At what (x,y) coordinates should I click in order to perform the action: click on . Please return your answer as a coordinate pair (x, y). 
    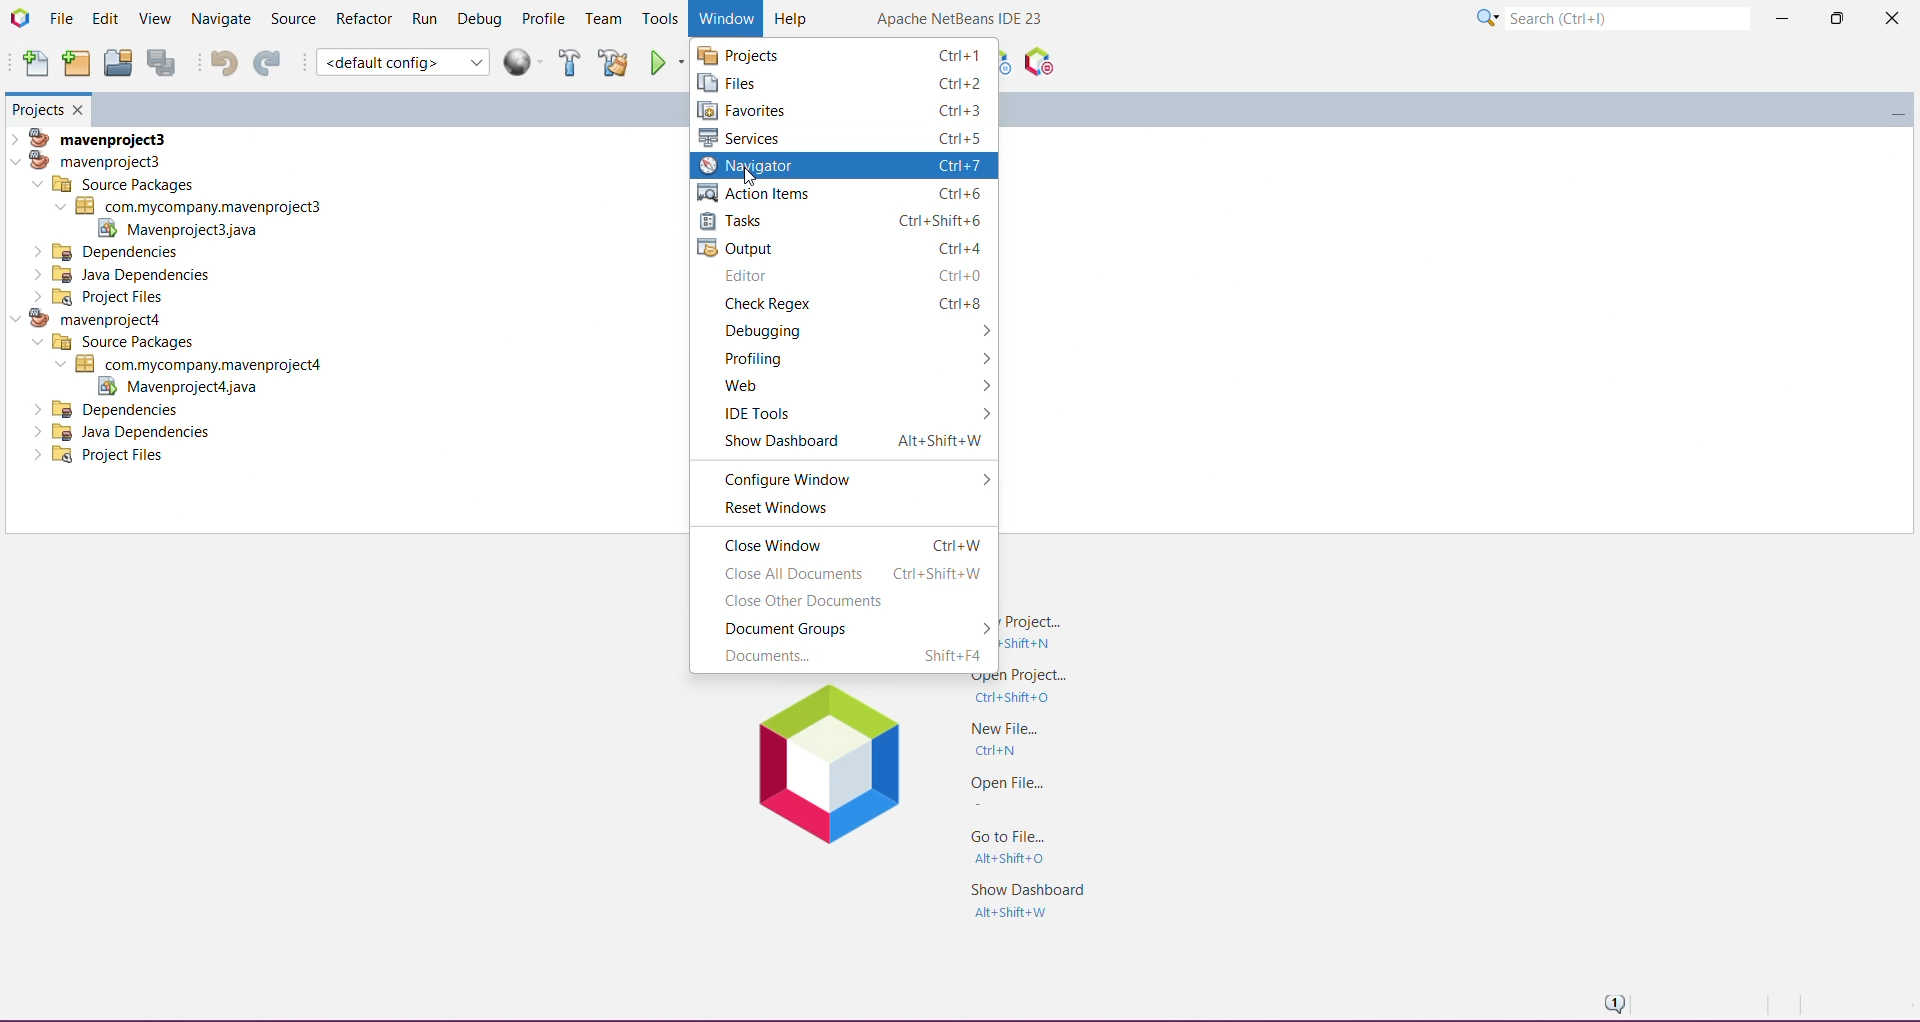
    Looking at the image, I should click on (526, 62).